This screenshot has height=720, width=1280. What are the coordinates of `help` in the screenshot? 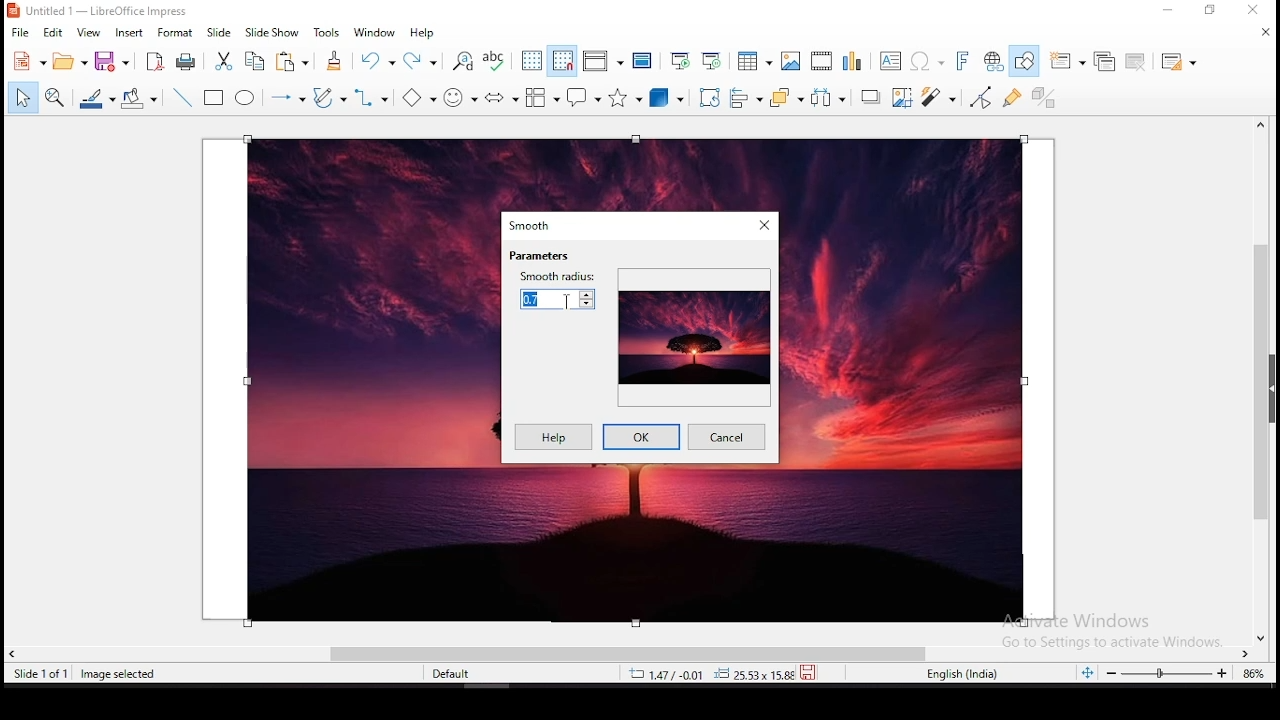 It's located at (549, 438).